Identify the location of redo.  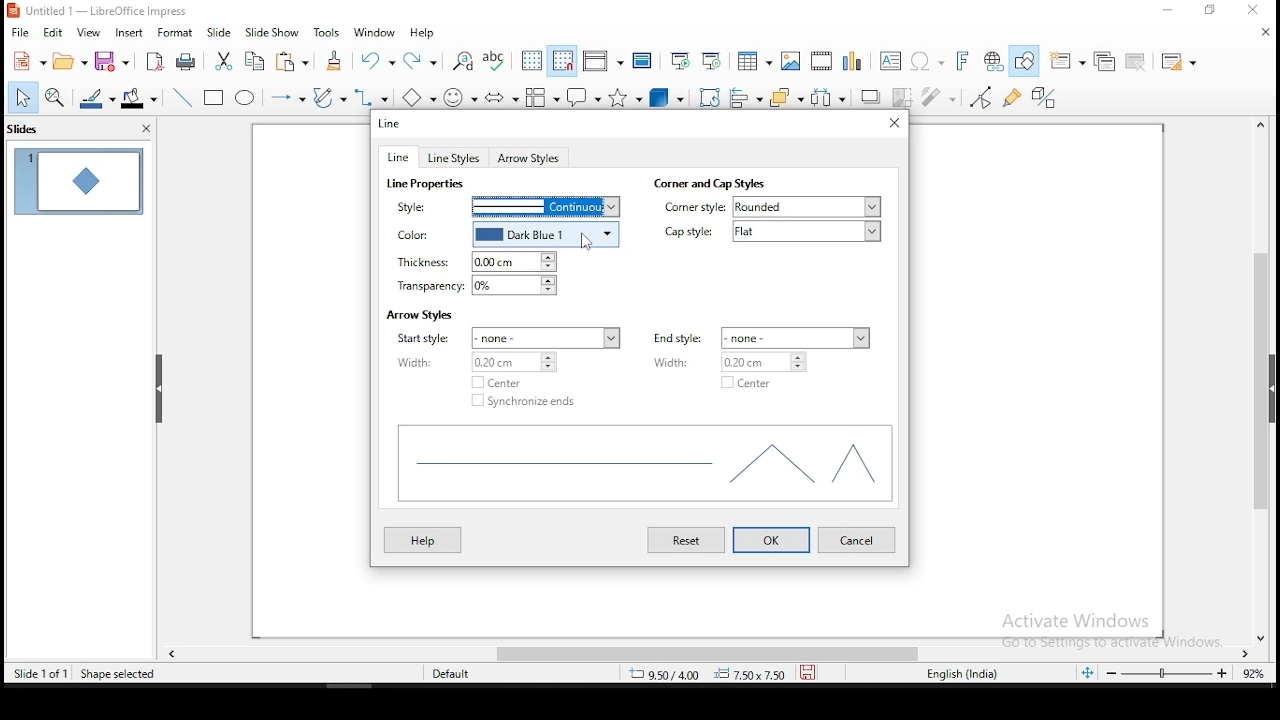
(423, 59).